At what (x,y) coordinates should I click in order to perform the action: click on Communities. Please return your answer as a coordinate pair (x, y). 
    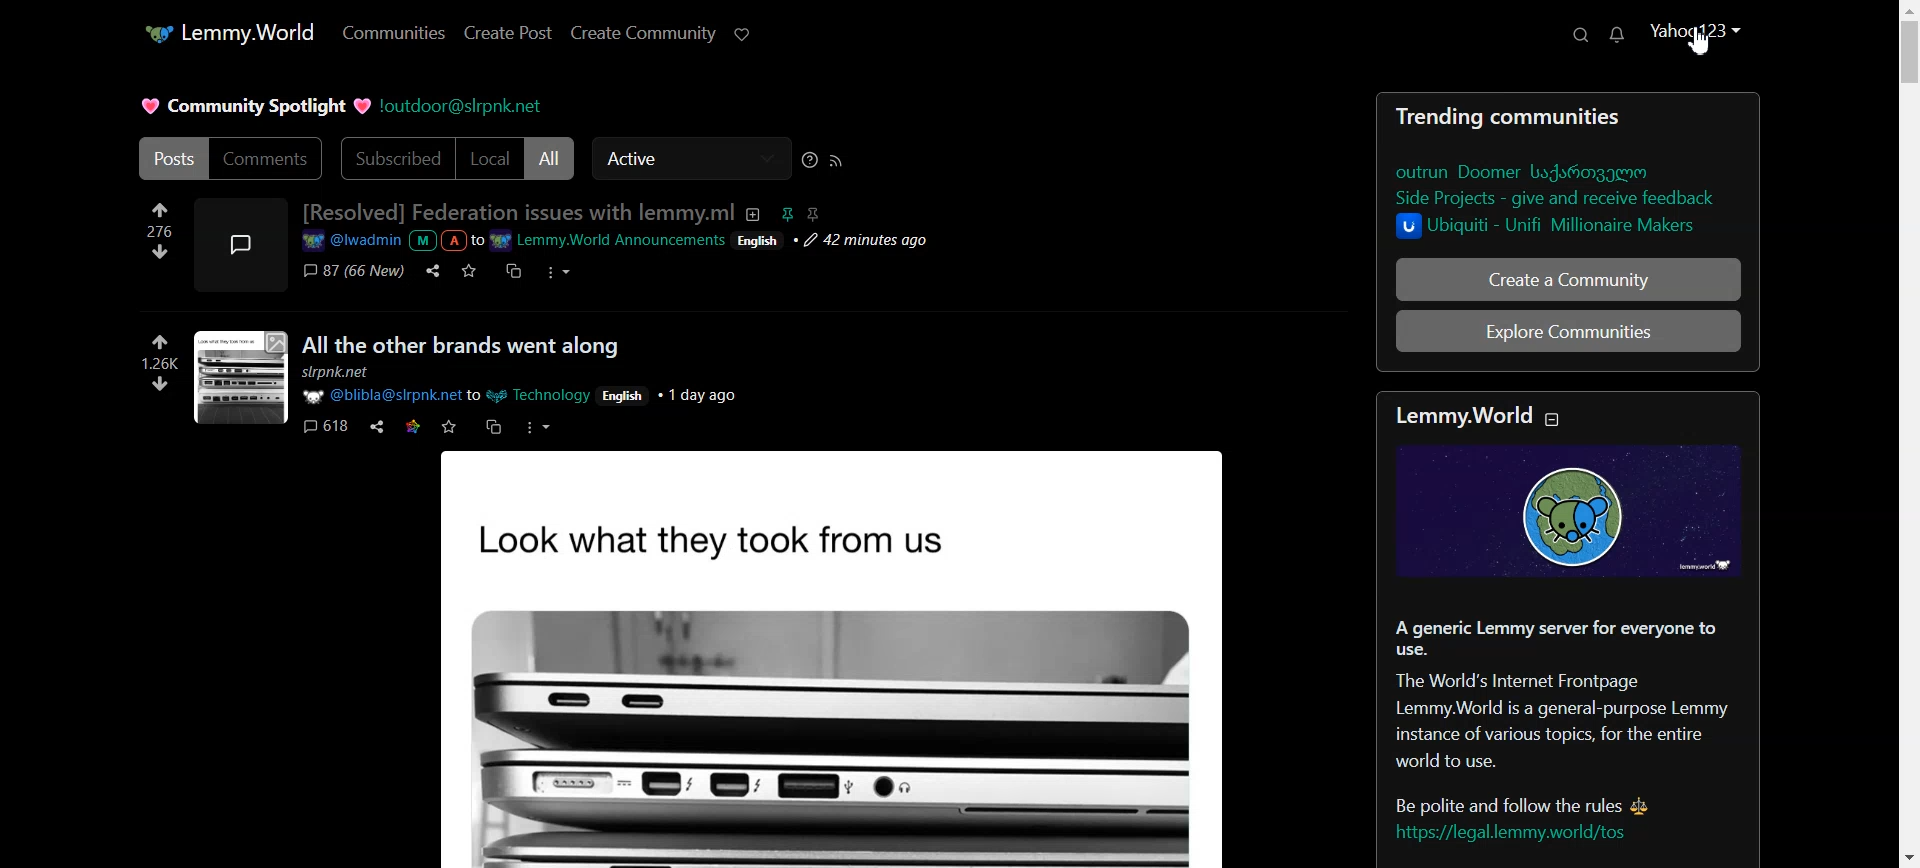
    Looking at the image, I should click on (391, 33).